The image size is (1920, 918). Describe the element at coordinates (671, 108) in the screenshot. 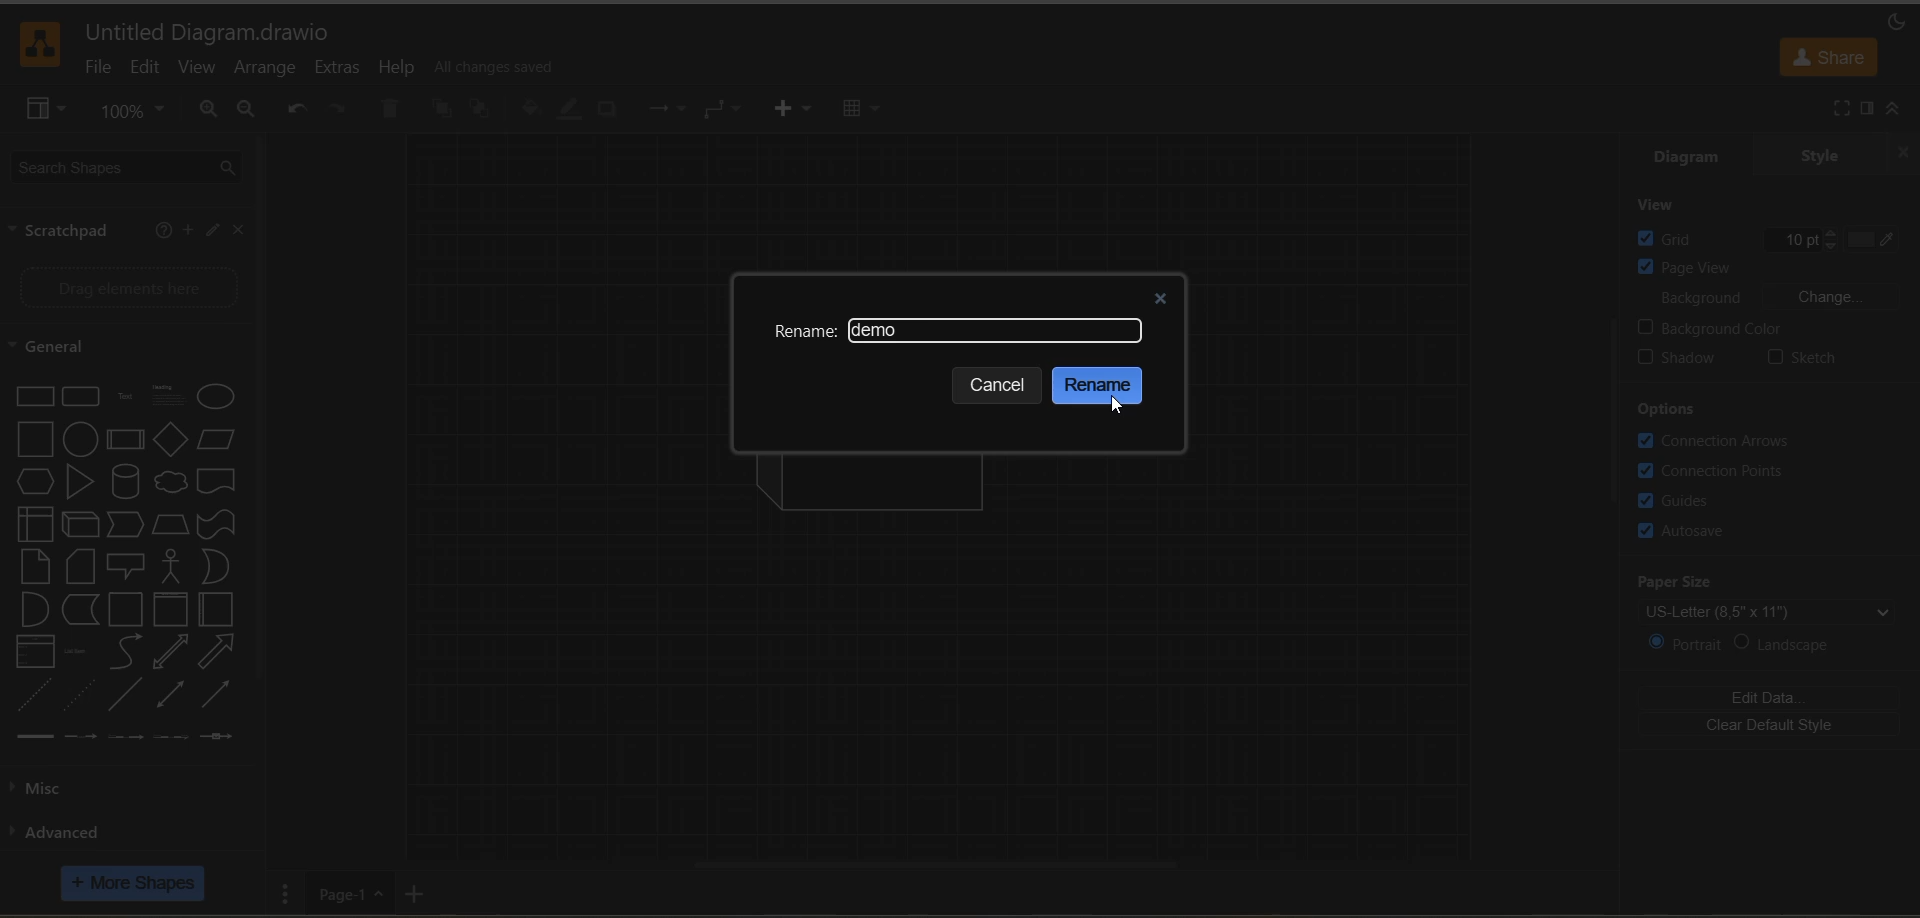

I see `connections` at that location.